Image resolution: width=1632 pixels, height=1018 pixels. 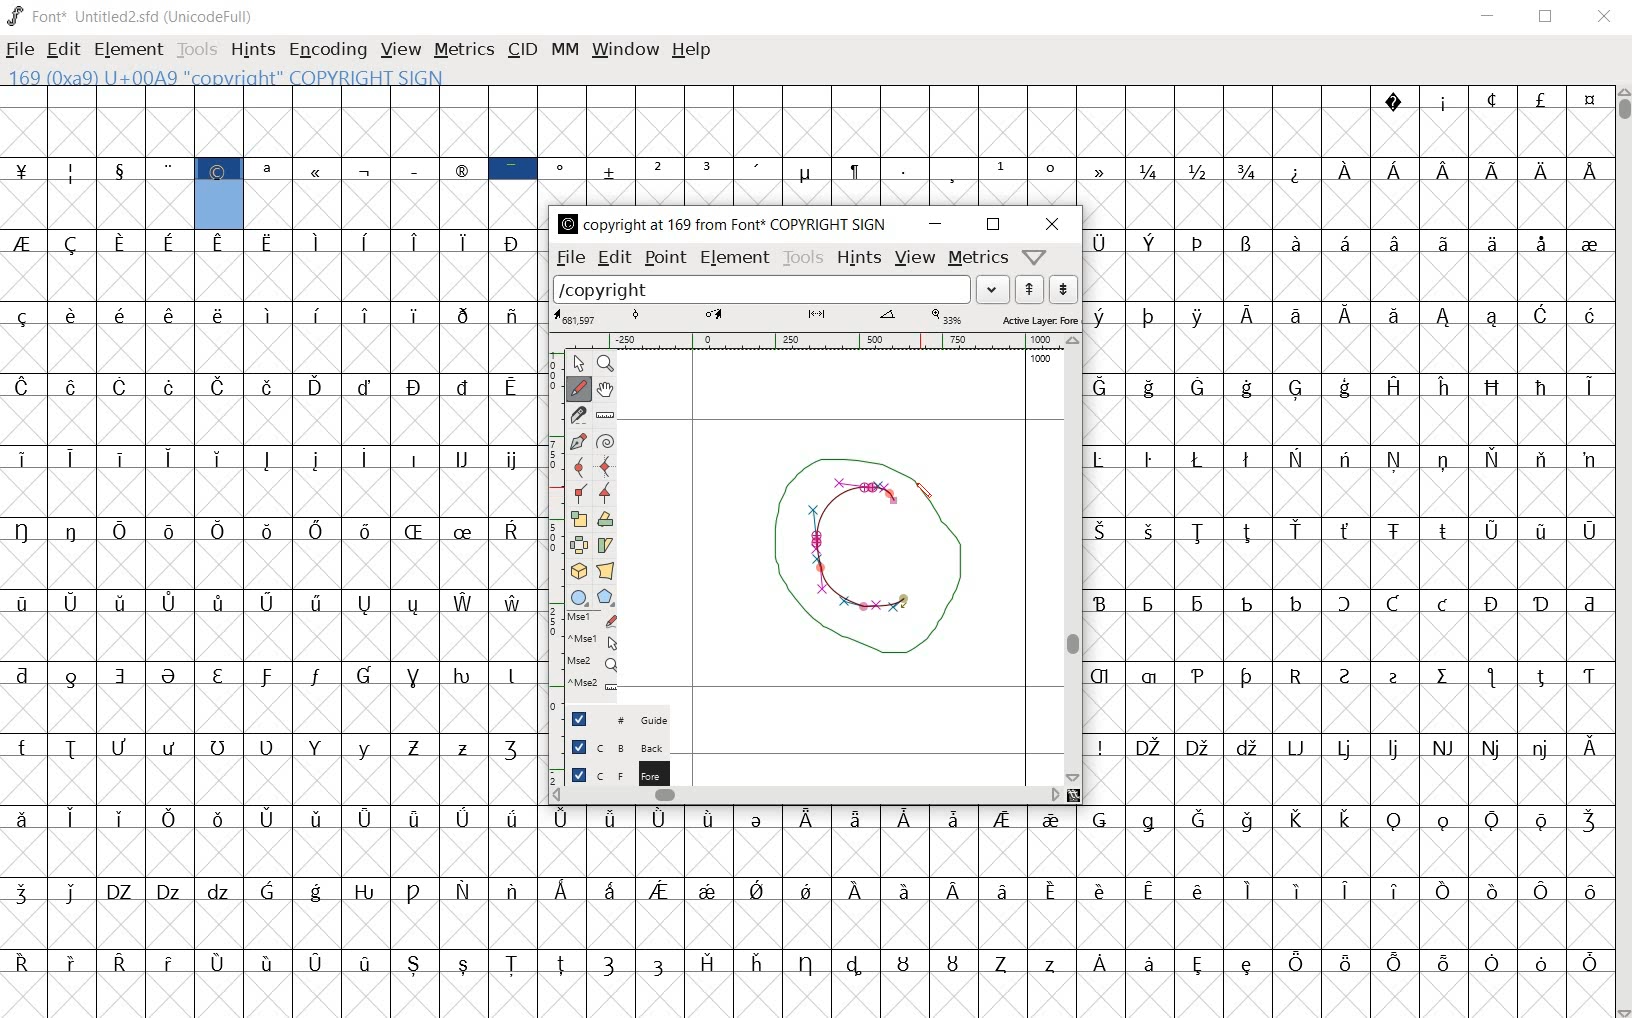 I want to click on cid, so click(x=521, y=51).